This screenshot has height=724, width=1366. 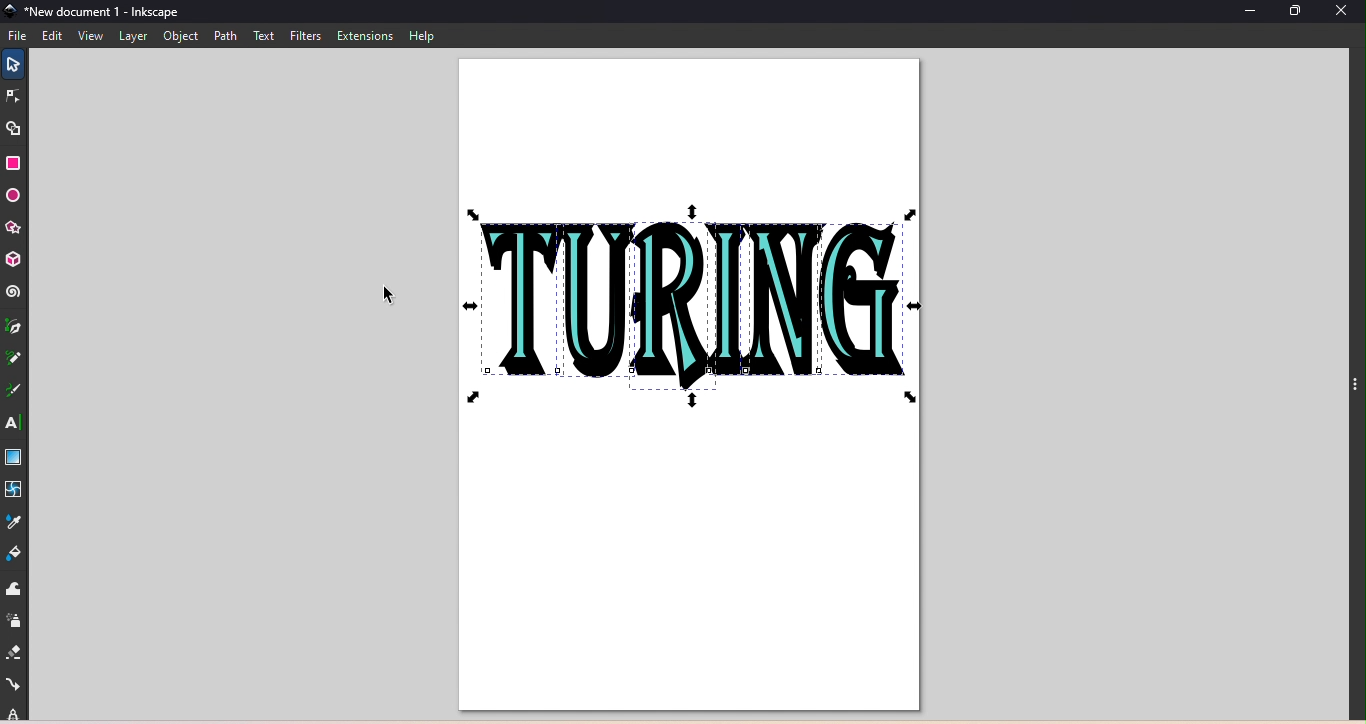 What do you see at coordinates (15, 258) in the screenshot?
I see `3D box tool` at bounding box center [15, 258].